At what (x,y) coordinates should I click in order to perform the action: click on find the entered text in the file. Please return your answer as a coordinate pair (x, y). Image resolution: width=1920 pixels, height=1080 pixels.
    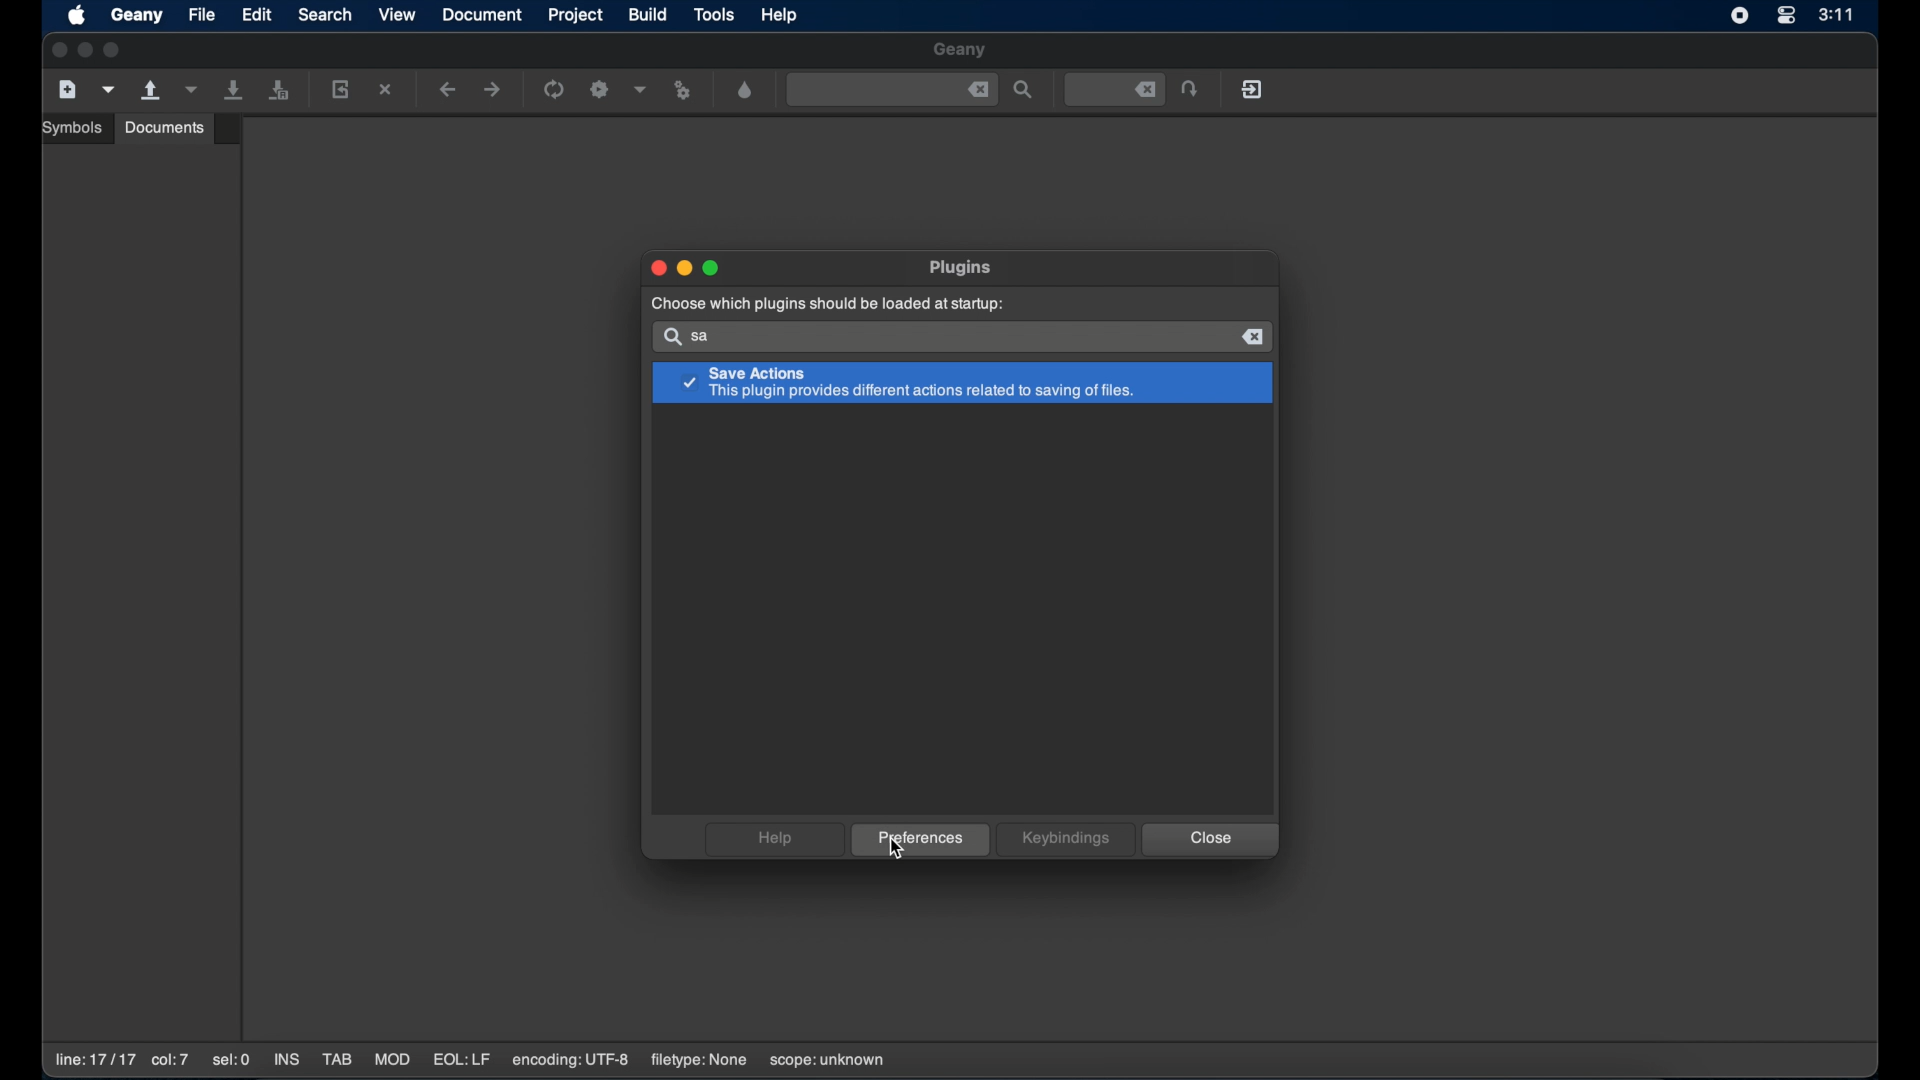
    Looking at the image, I should click on (1024, 91).